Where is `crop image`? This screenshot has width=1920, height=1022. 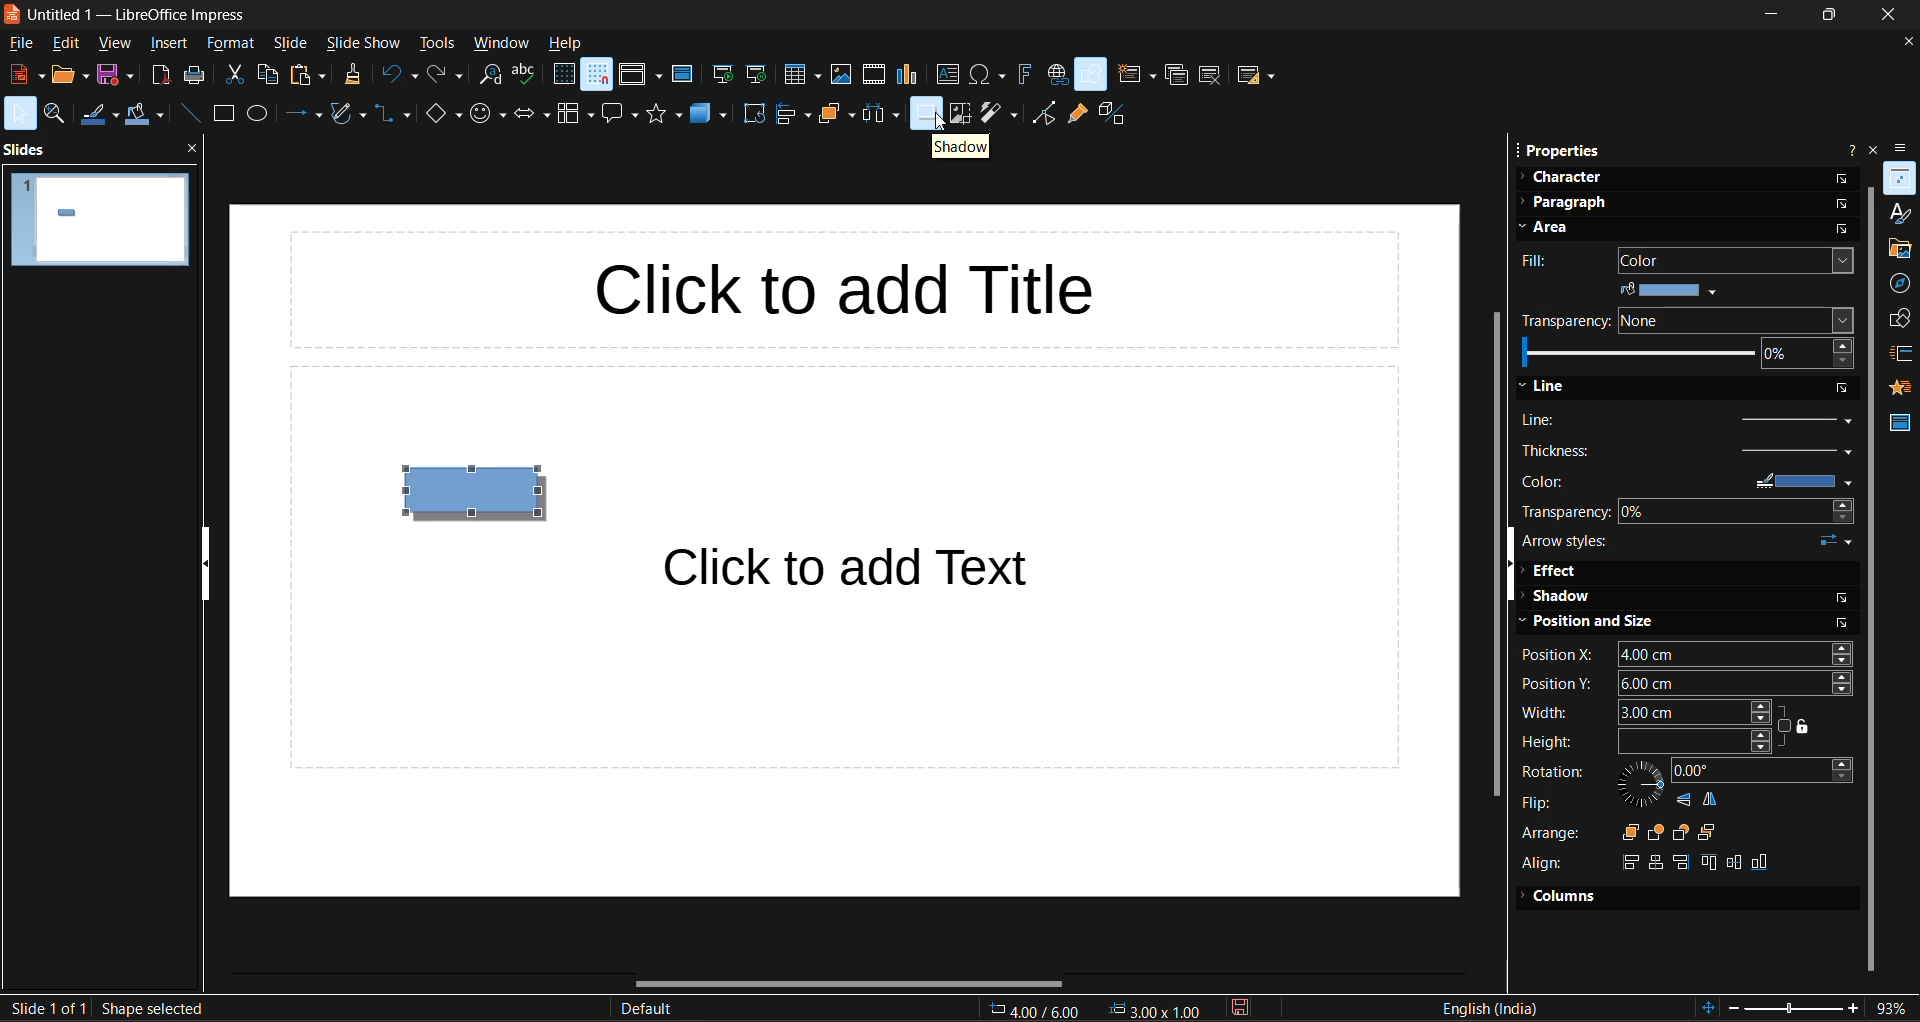 crop image is located at coordinates (959, 114).